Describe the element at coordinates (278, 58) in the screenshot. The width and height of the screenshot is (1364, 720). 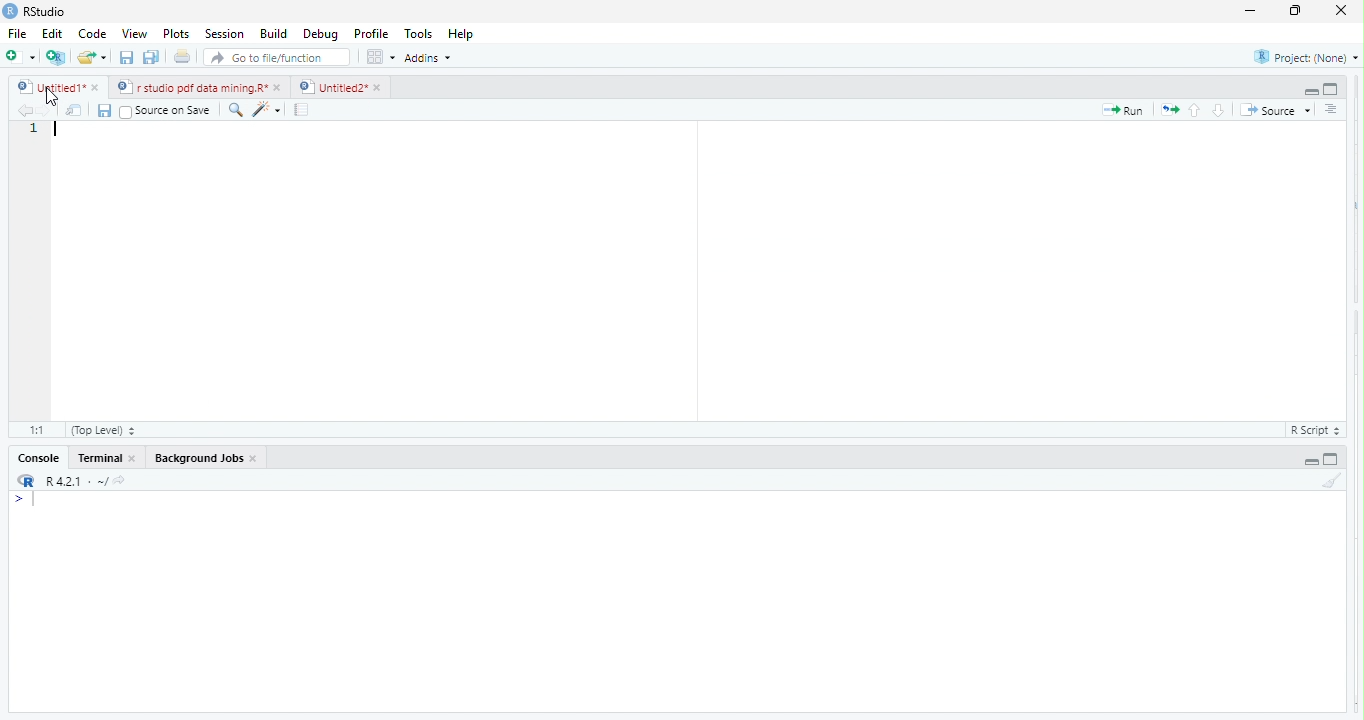
I see ` Go to file/function` at that location.